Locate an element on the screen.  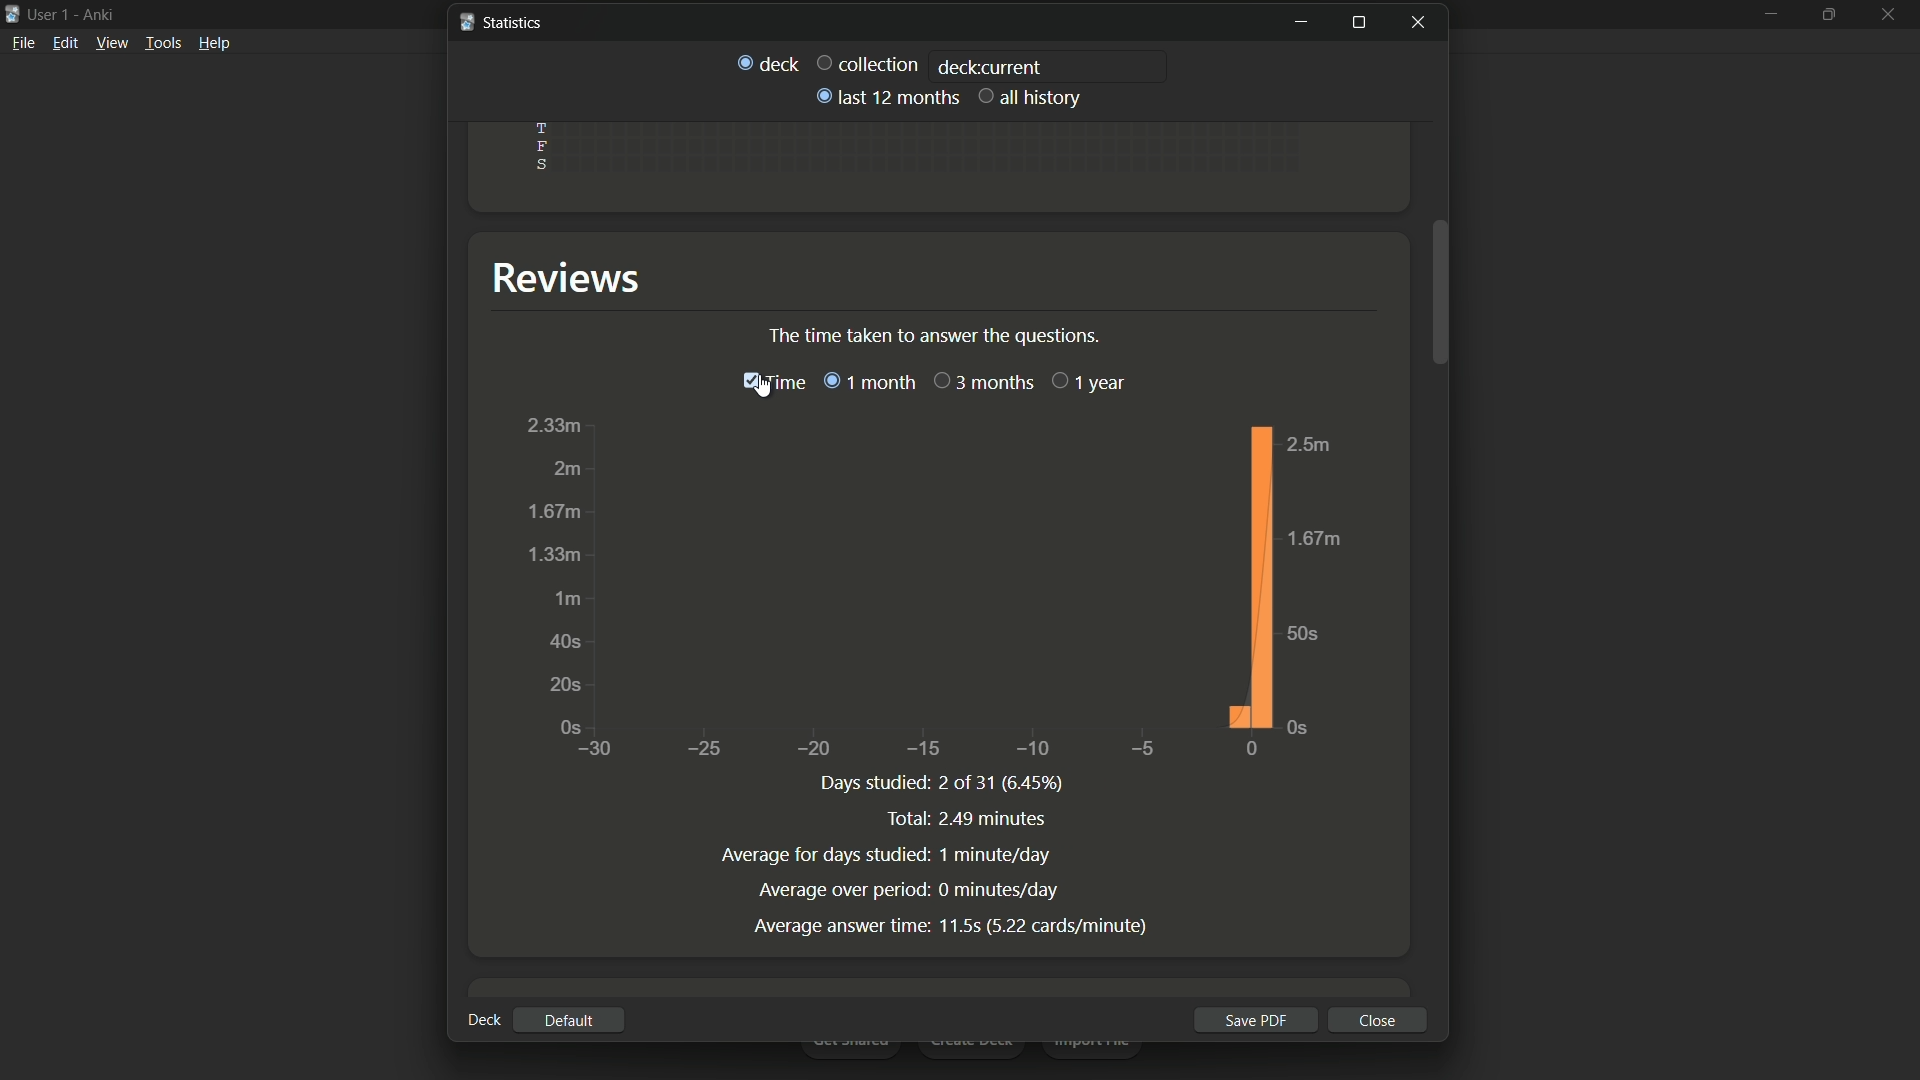
days studied is located at coordinates (877, 787).